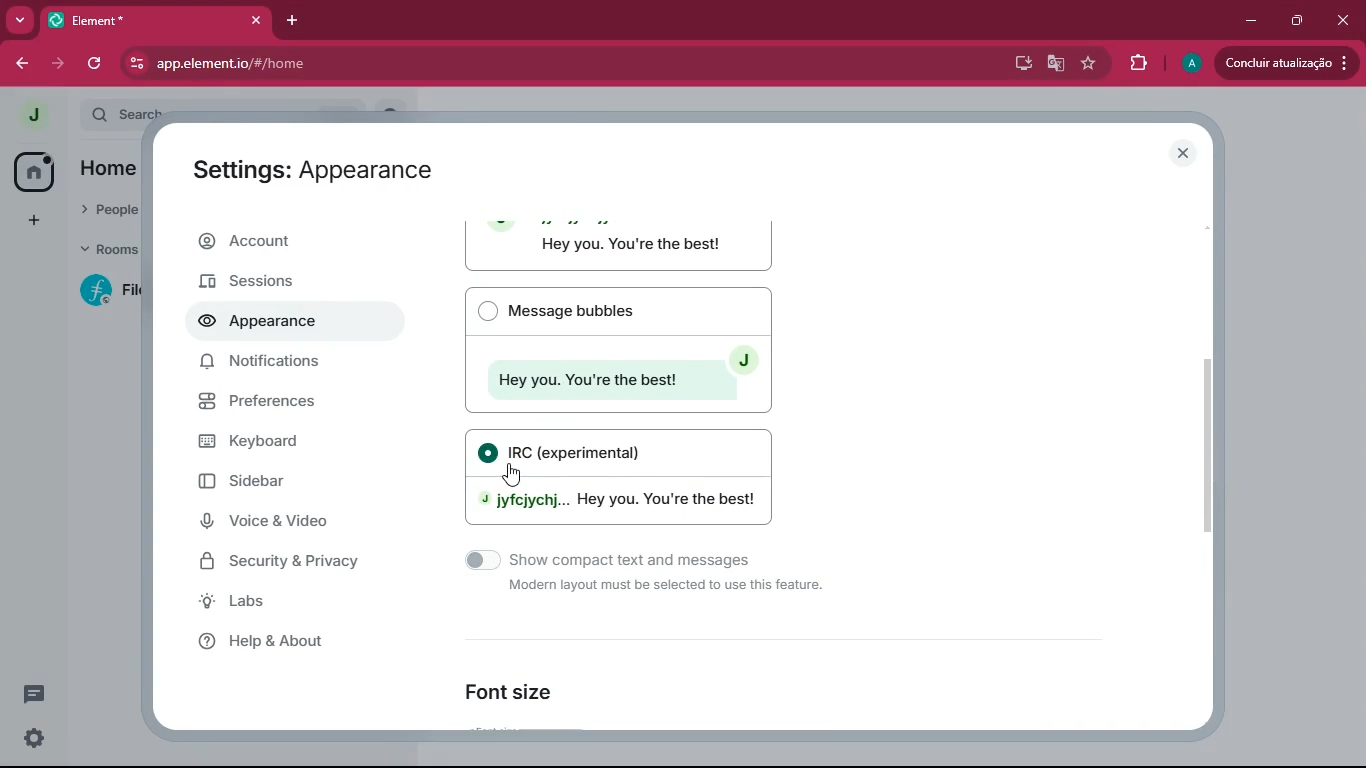 The image size is (1366, 768). I want to click on appearance, so click(269, 323).